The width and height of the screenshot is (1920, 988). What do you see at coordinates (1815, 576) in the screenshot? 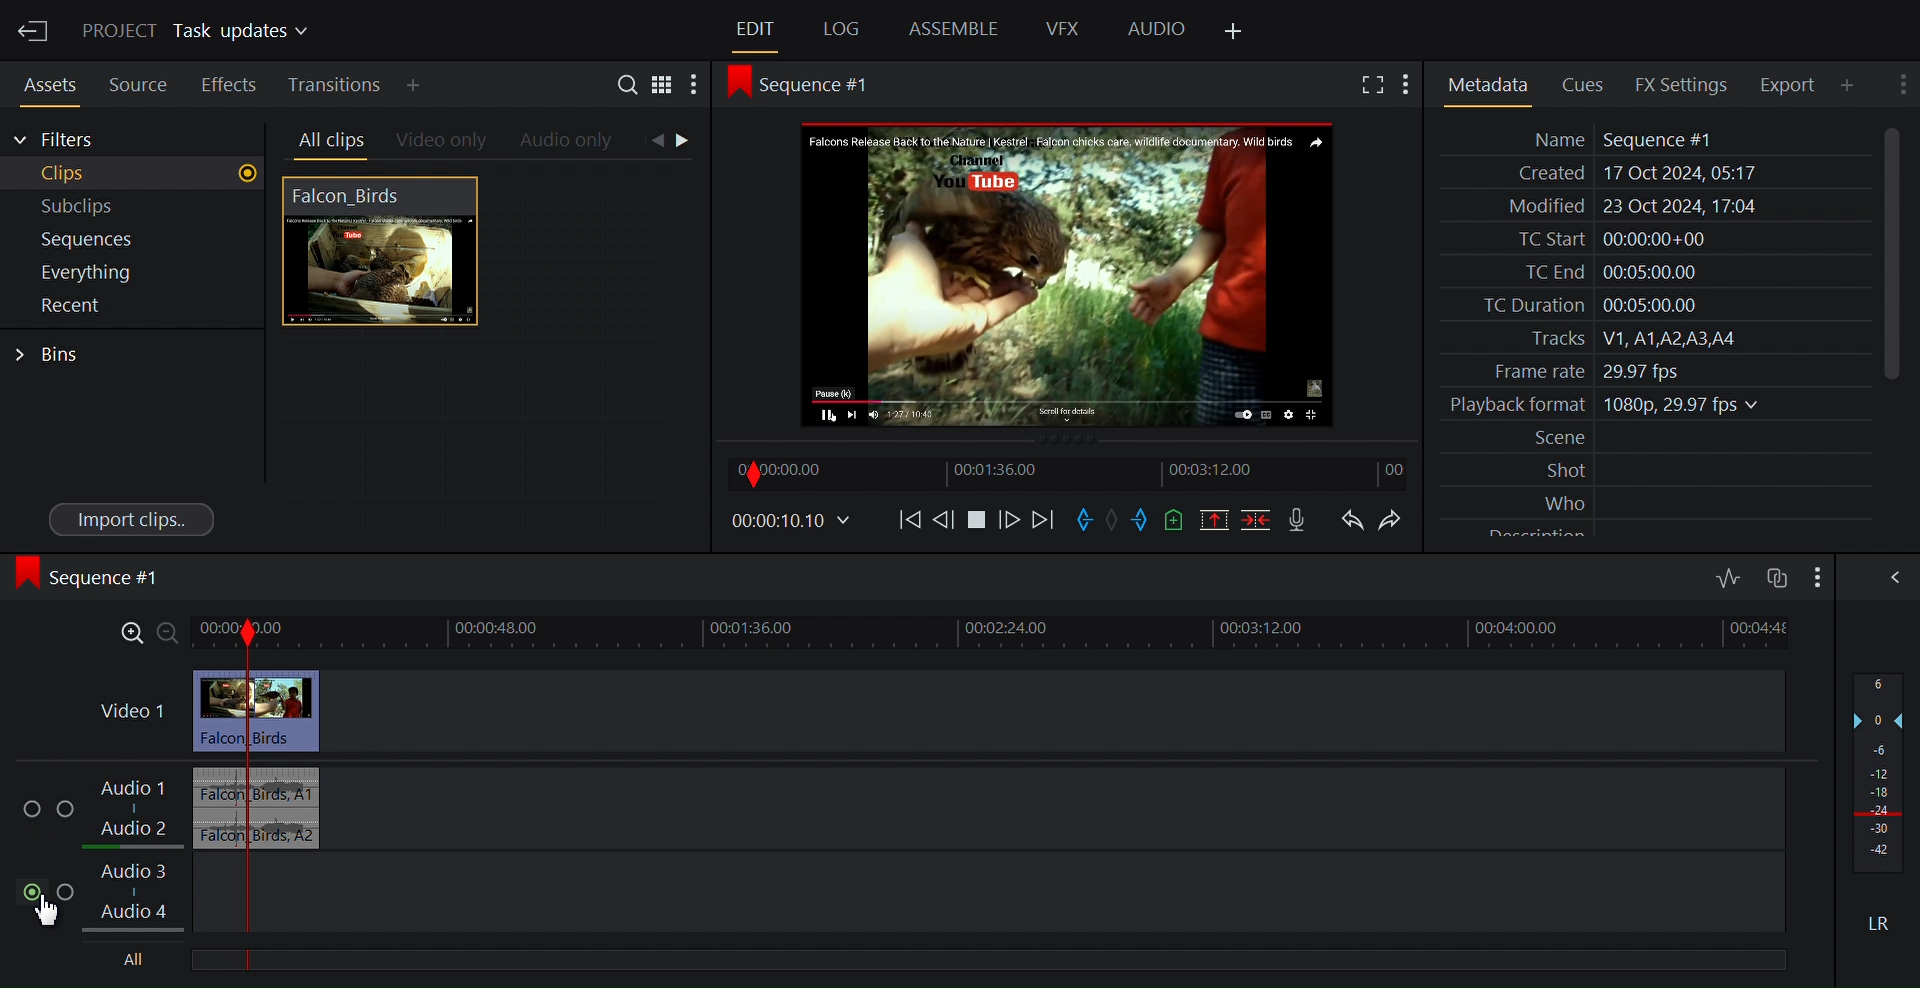
I see `Show/Hide audio full mix` at bounding box center [1815, 576].